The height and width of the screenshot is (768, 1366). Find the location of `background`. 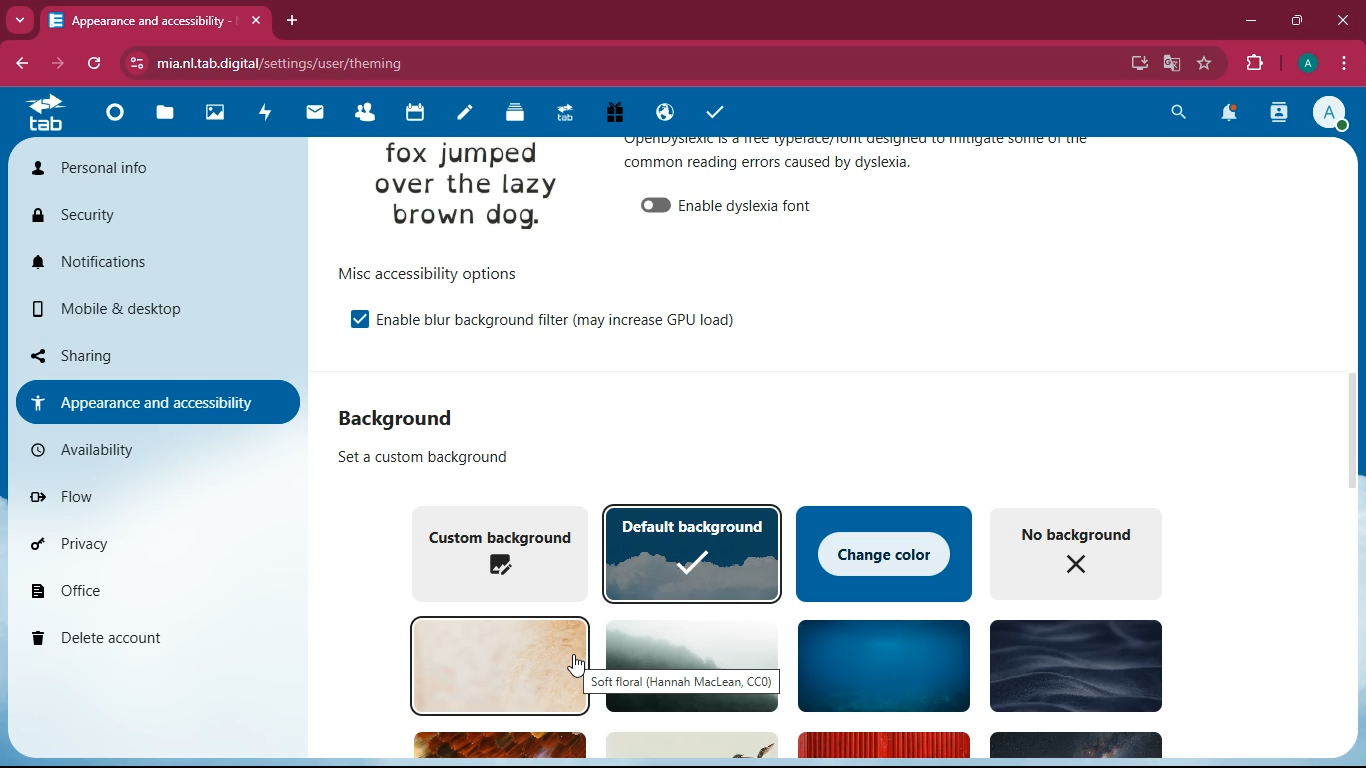

background is located at coordinates (680, 683).